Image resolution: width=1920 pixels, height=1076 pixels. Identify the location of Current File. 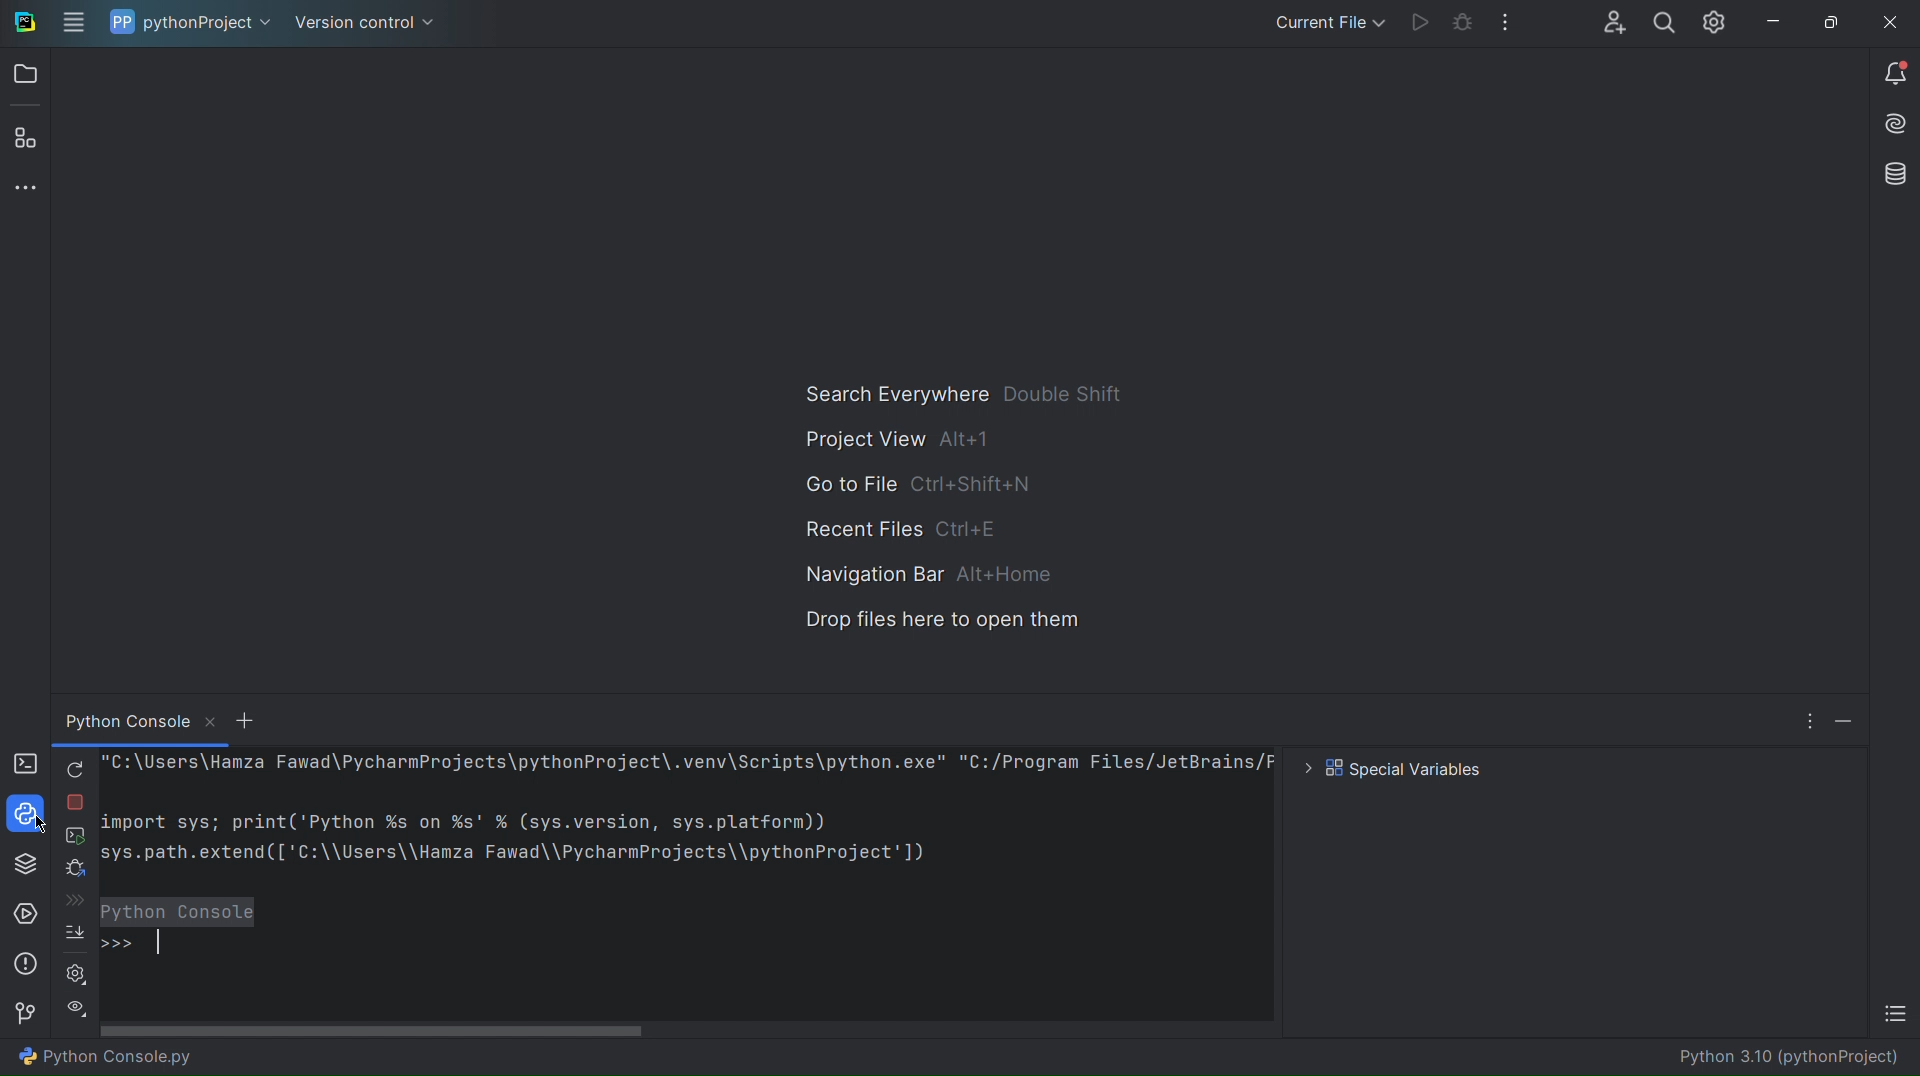
(1322, 25).